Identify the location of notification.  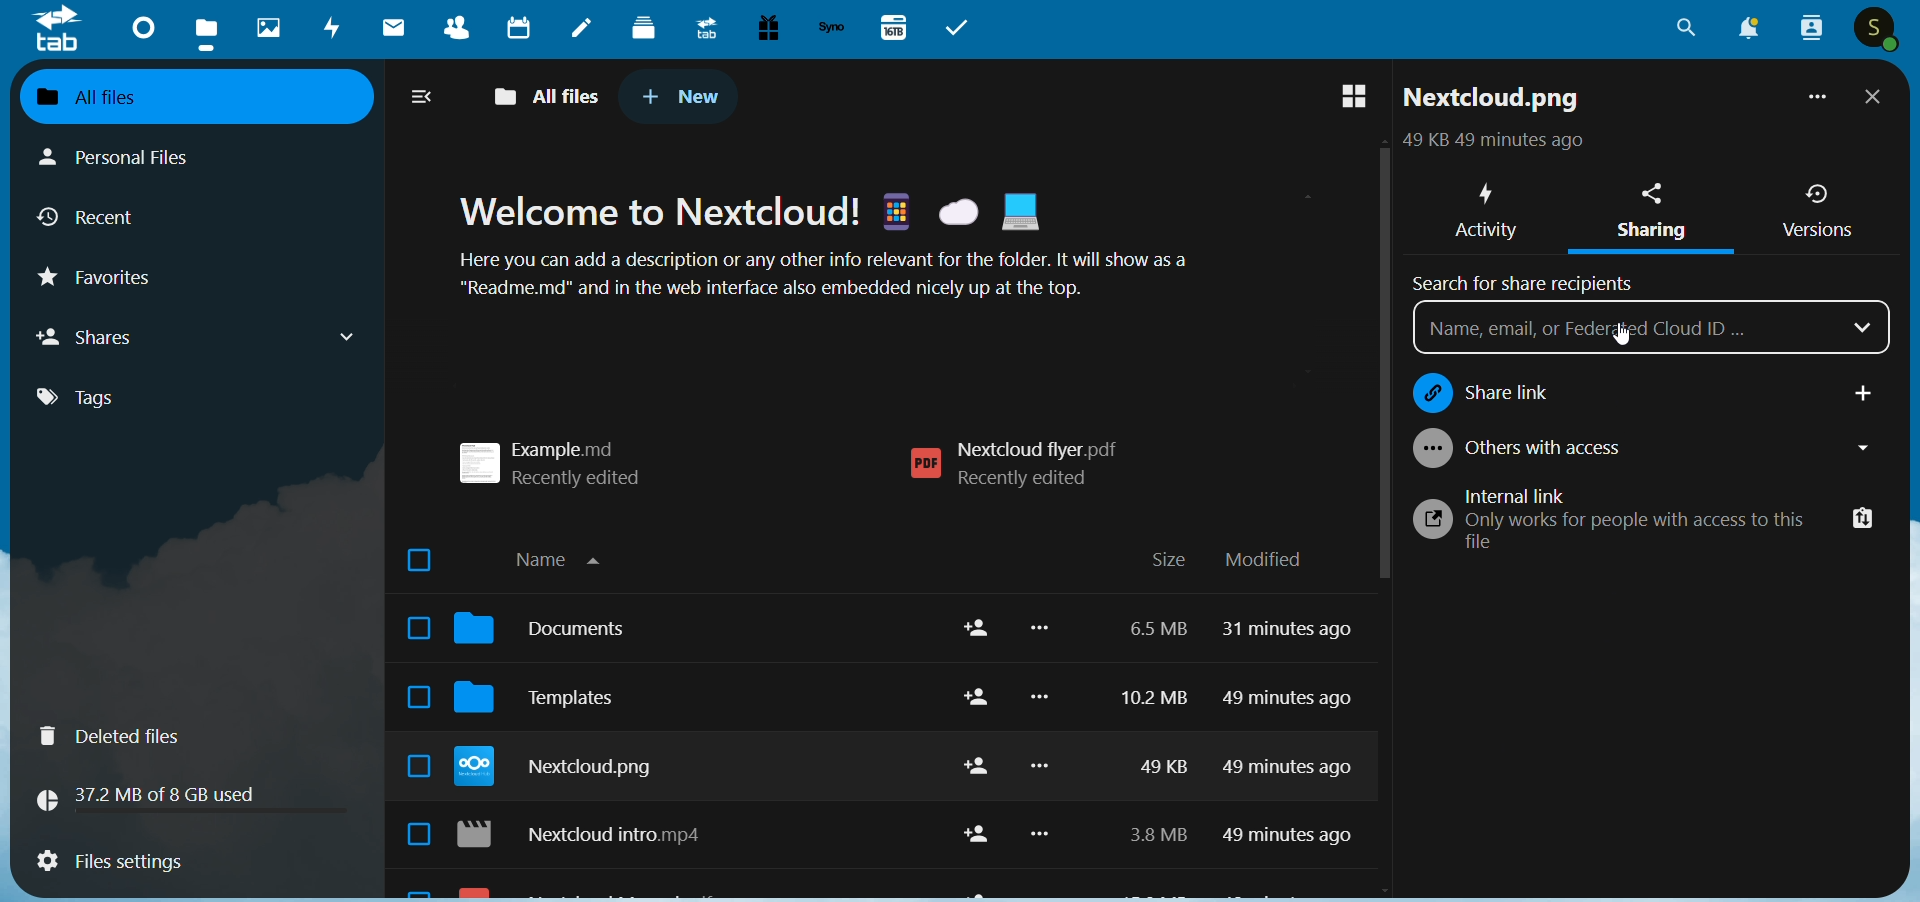
(1744, 30).